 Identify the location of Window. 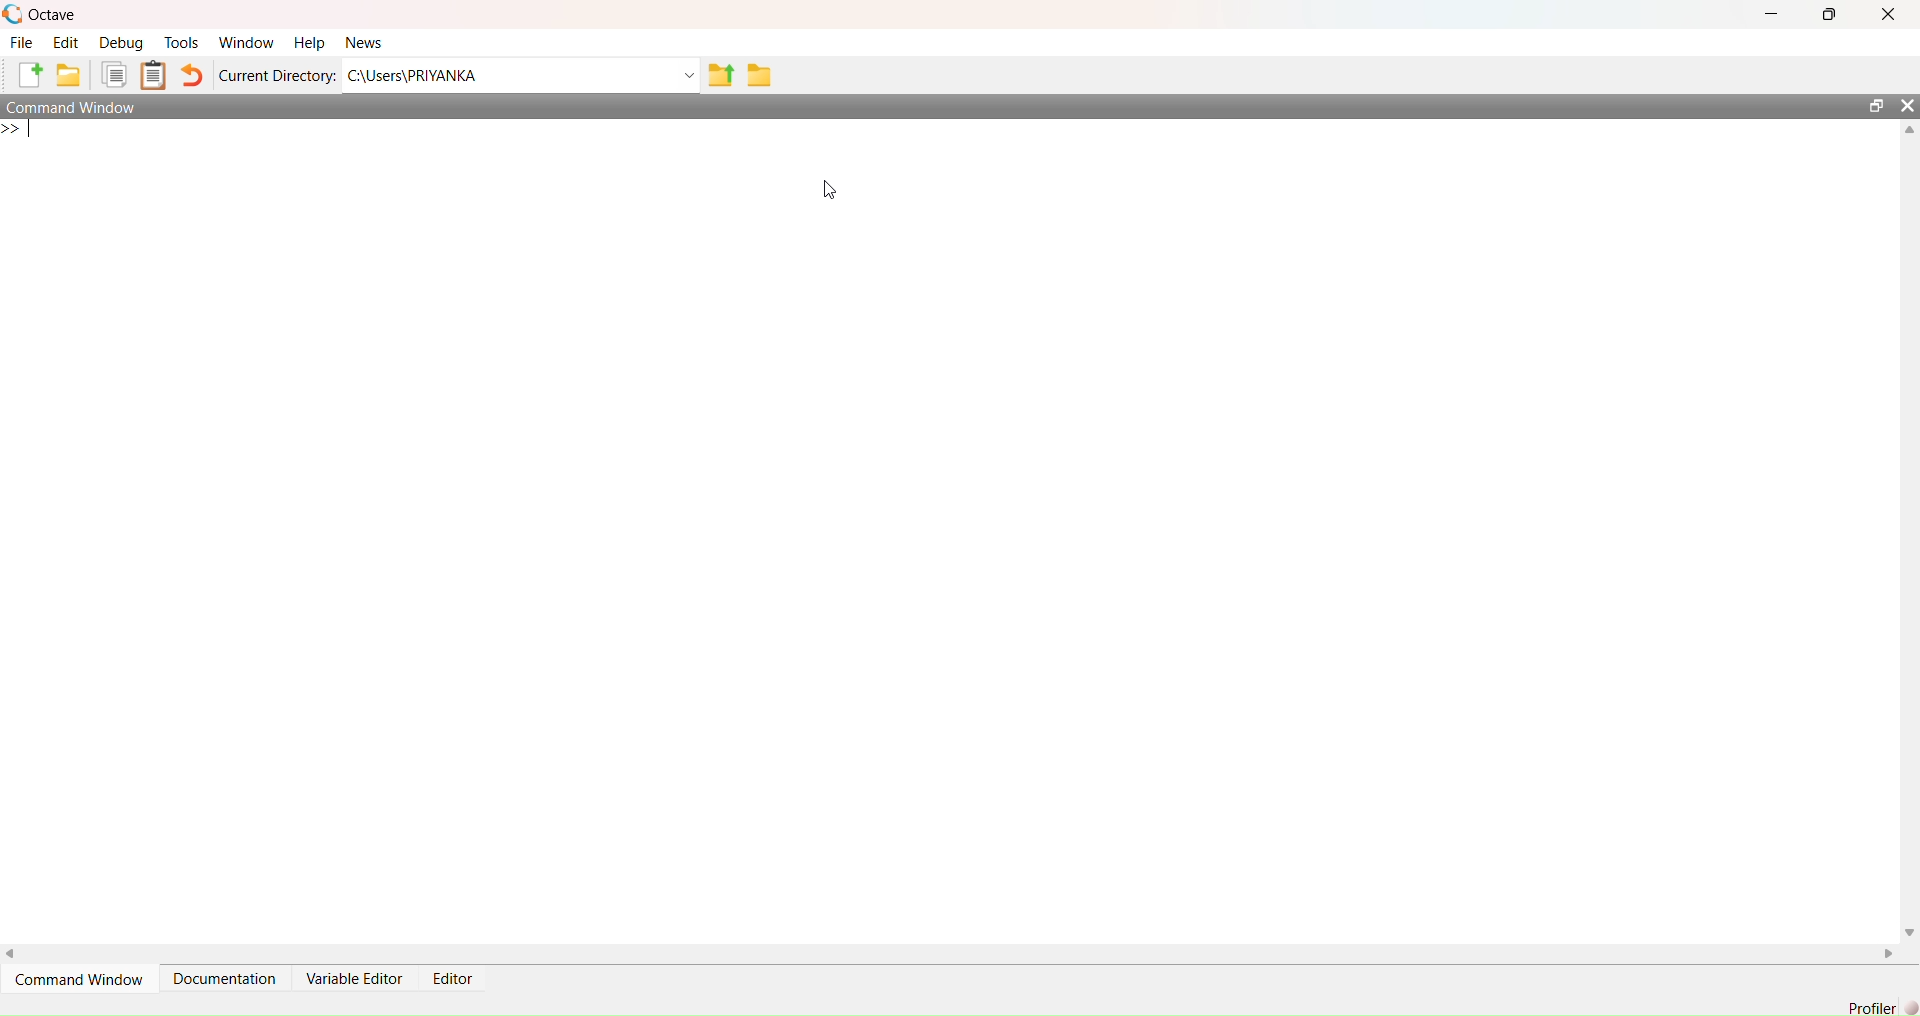
(245, 42).